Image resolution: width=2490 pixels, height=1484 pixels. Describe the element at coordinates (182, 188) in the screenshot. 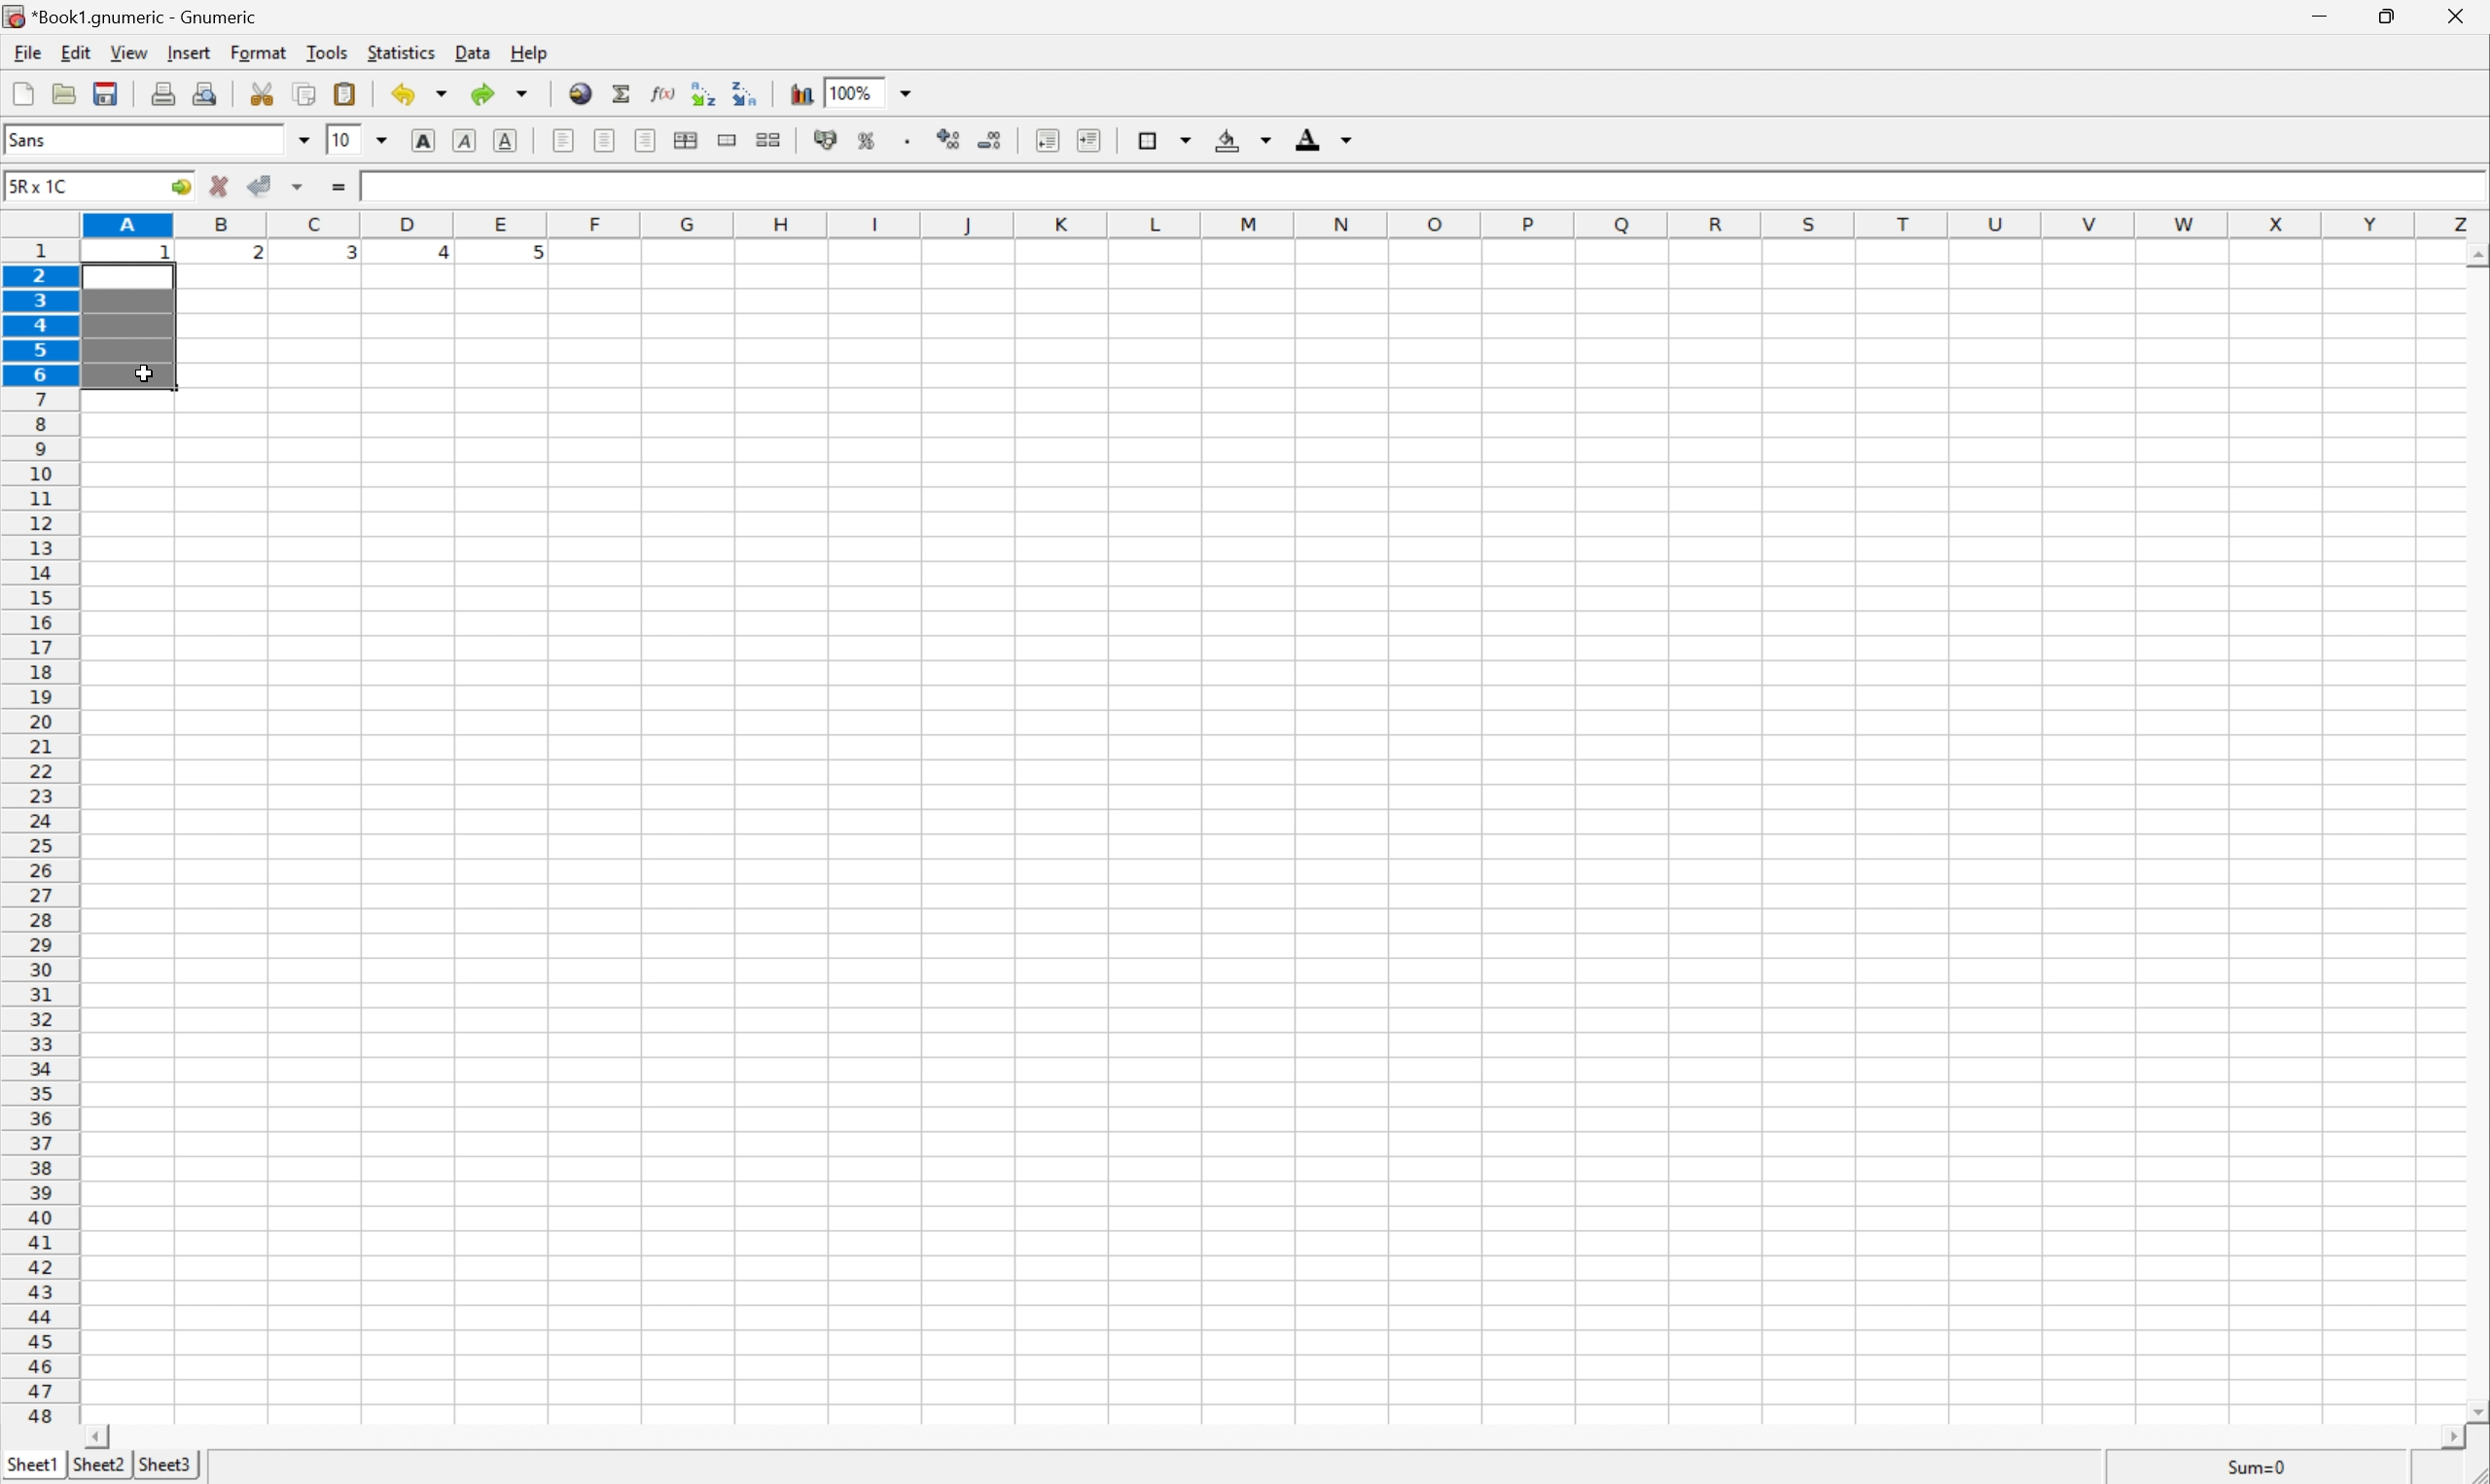

I see `go to` at that location.